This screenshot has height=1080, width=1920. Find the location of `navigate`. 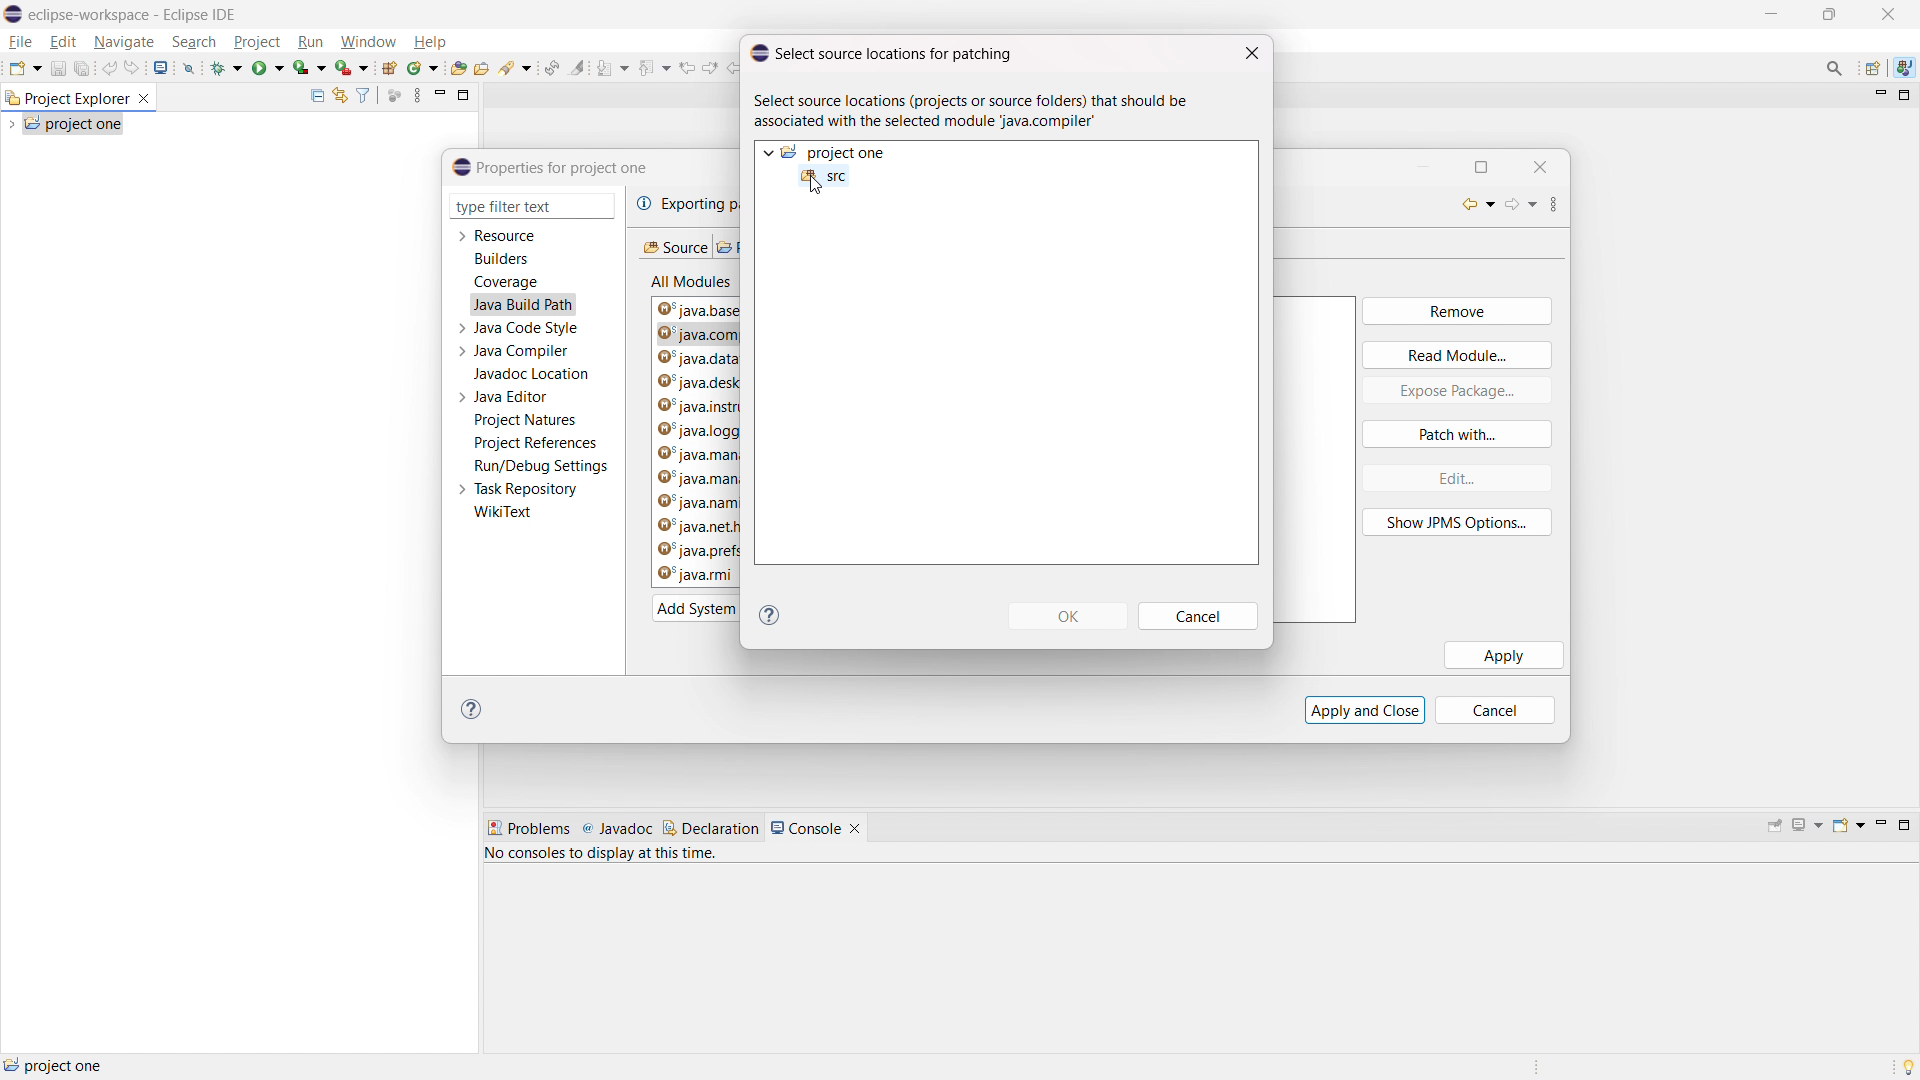

navigate is located at coordinates (123, 41).